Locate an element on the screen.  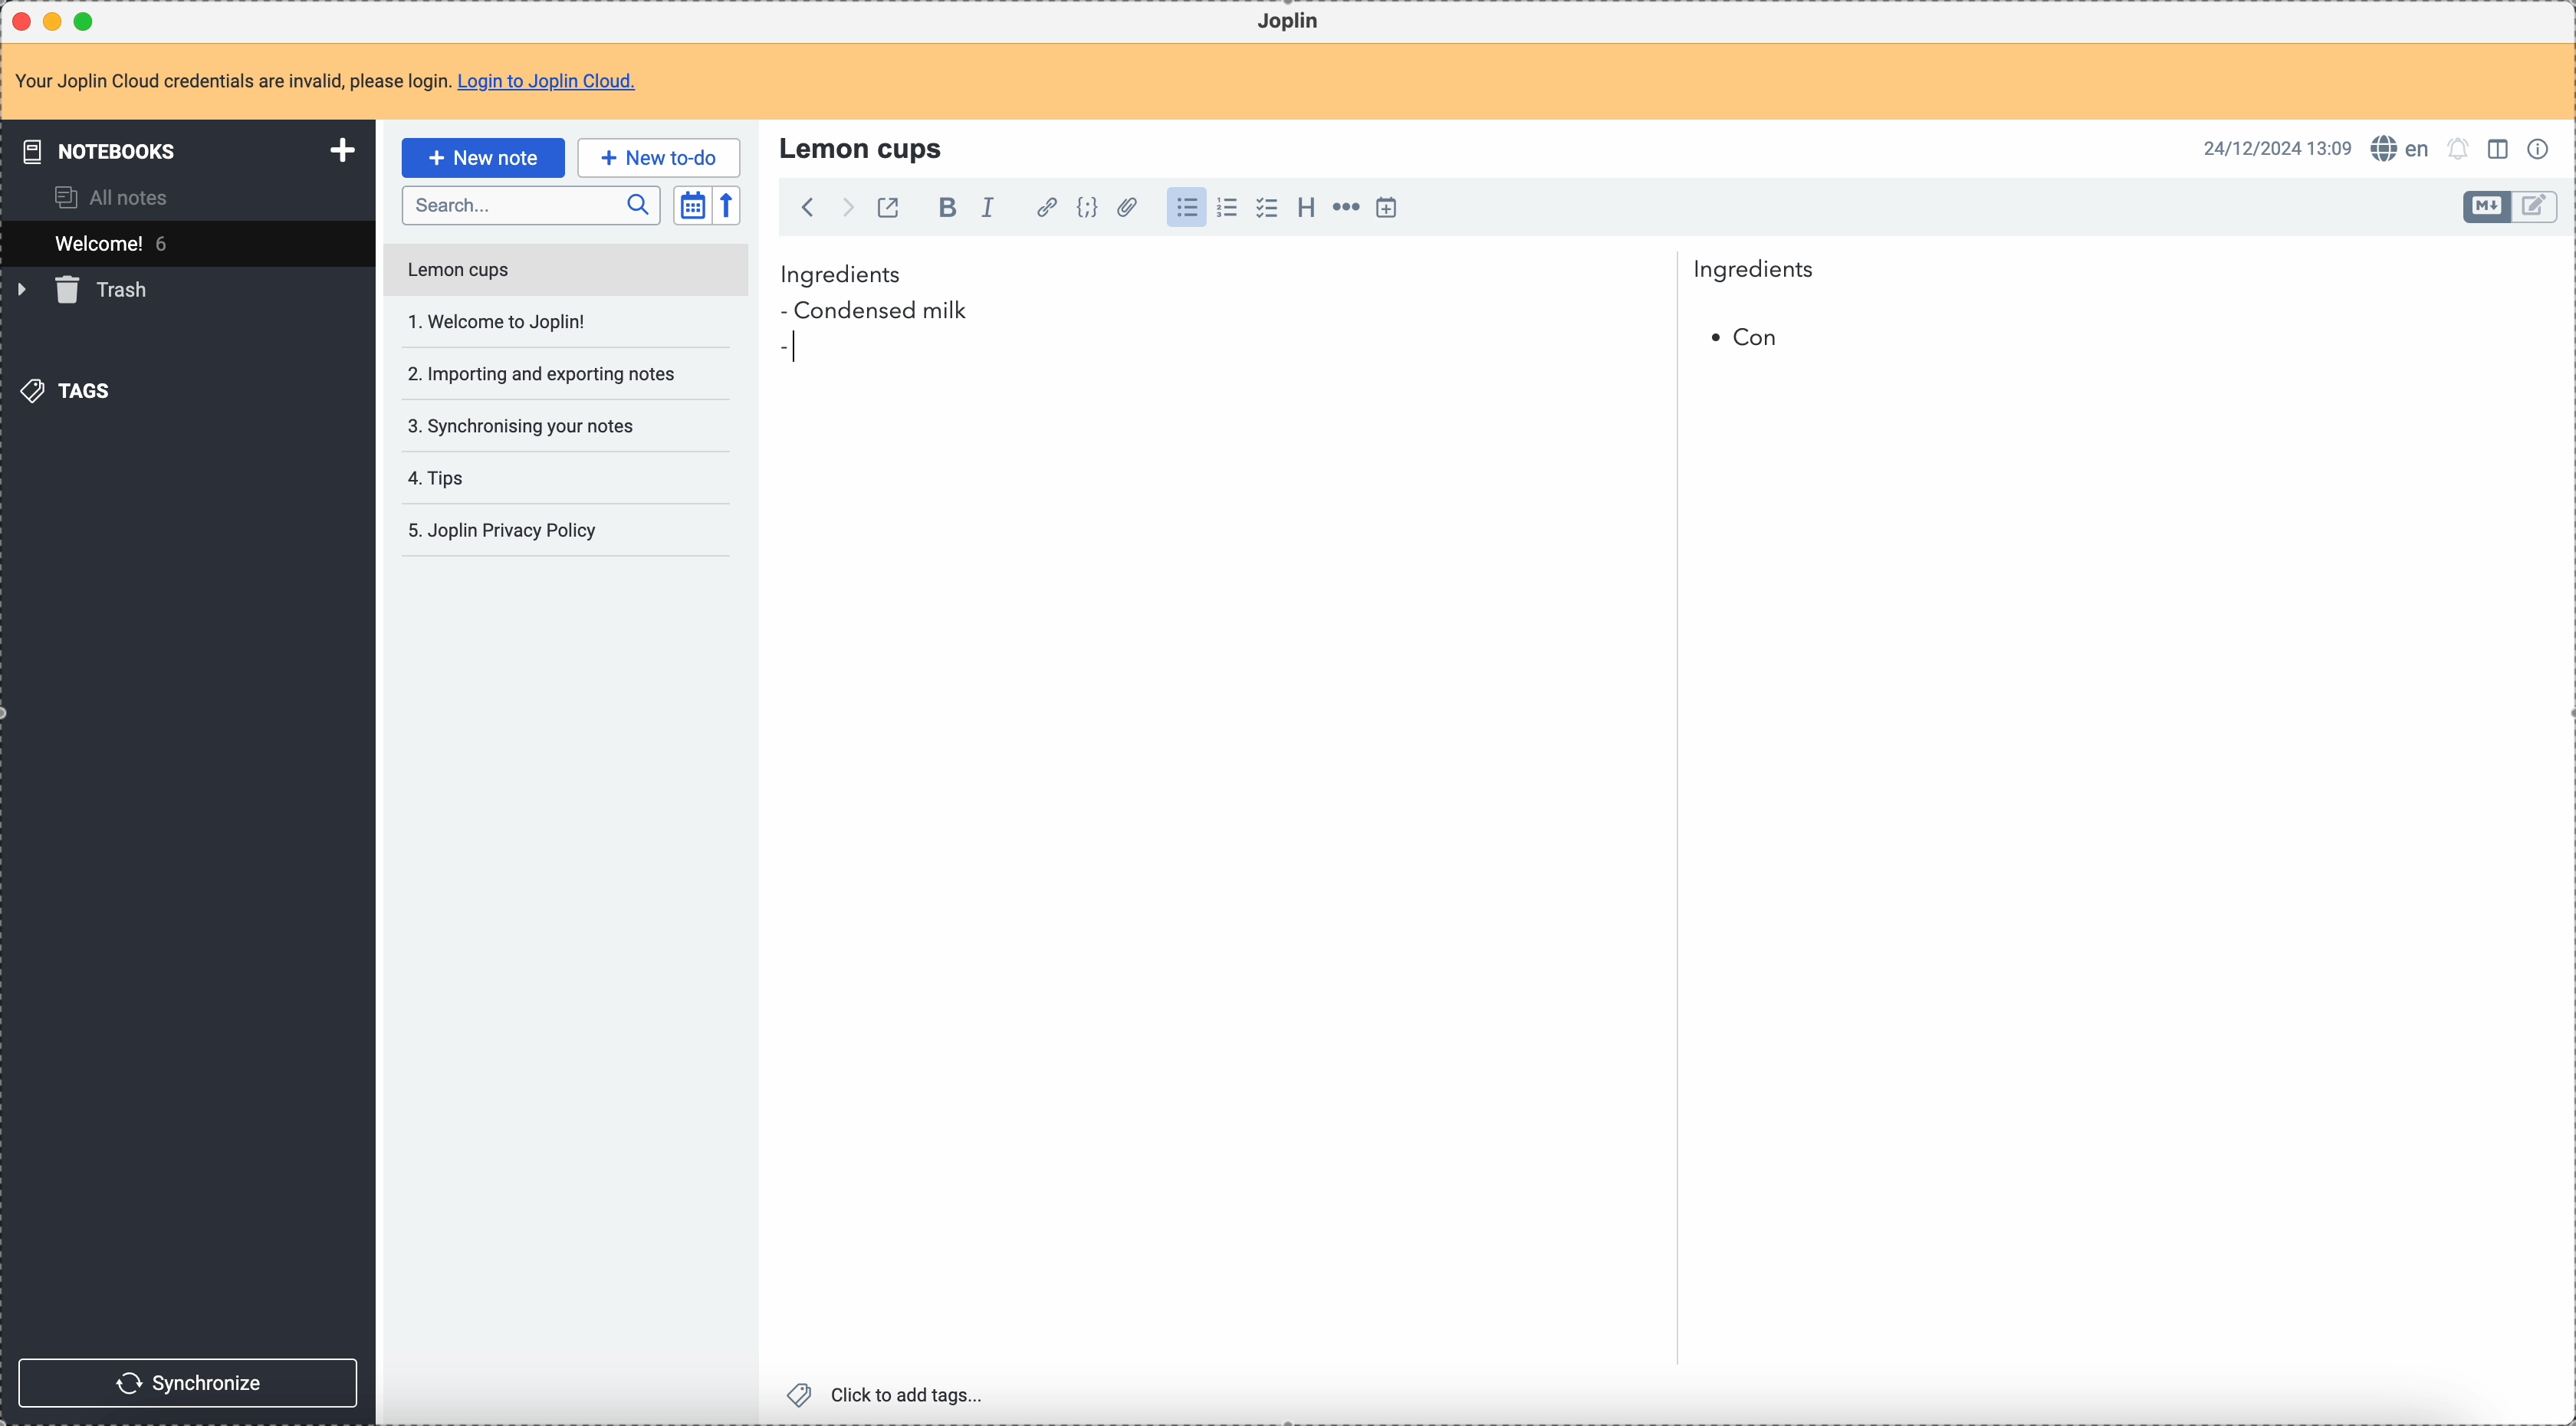
hyperlink is located at coordinates (1043, 209).